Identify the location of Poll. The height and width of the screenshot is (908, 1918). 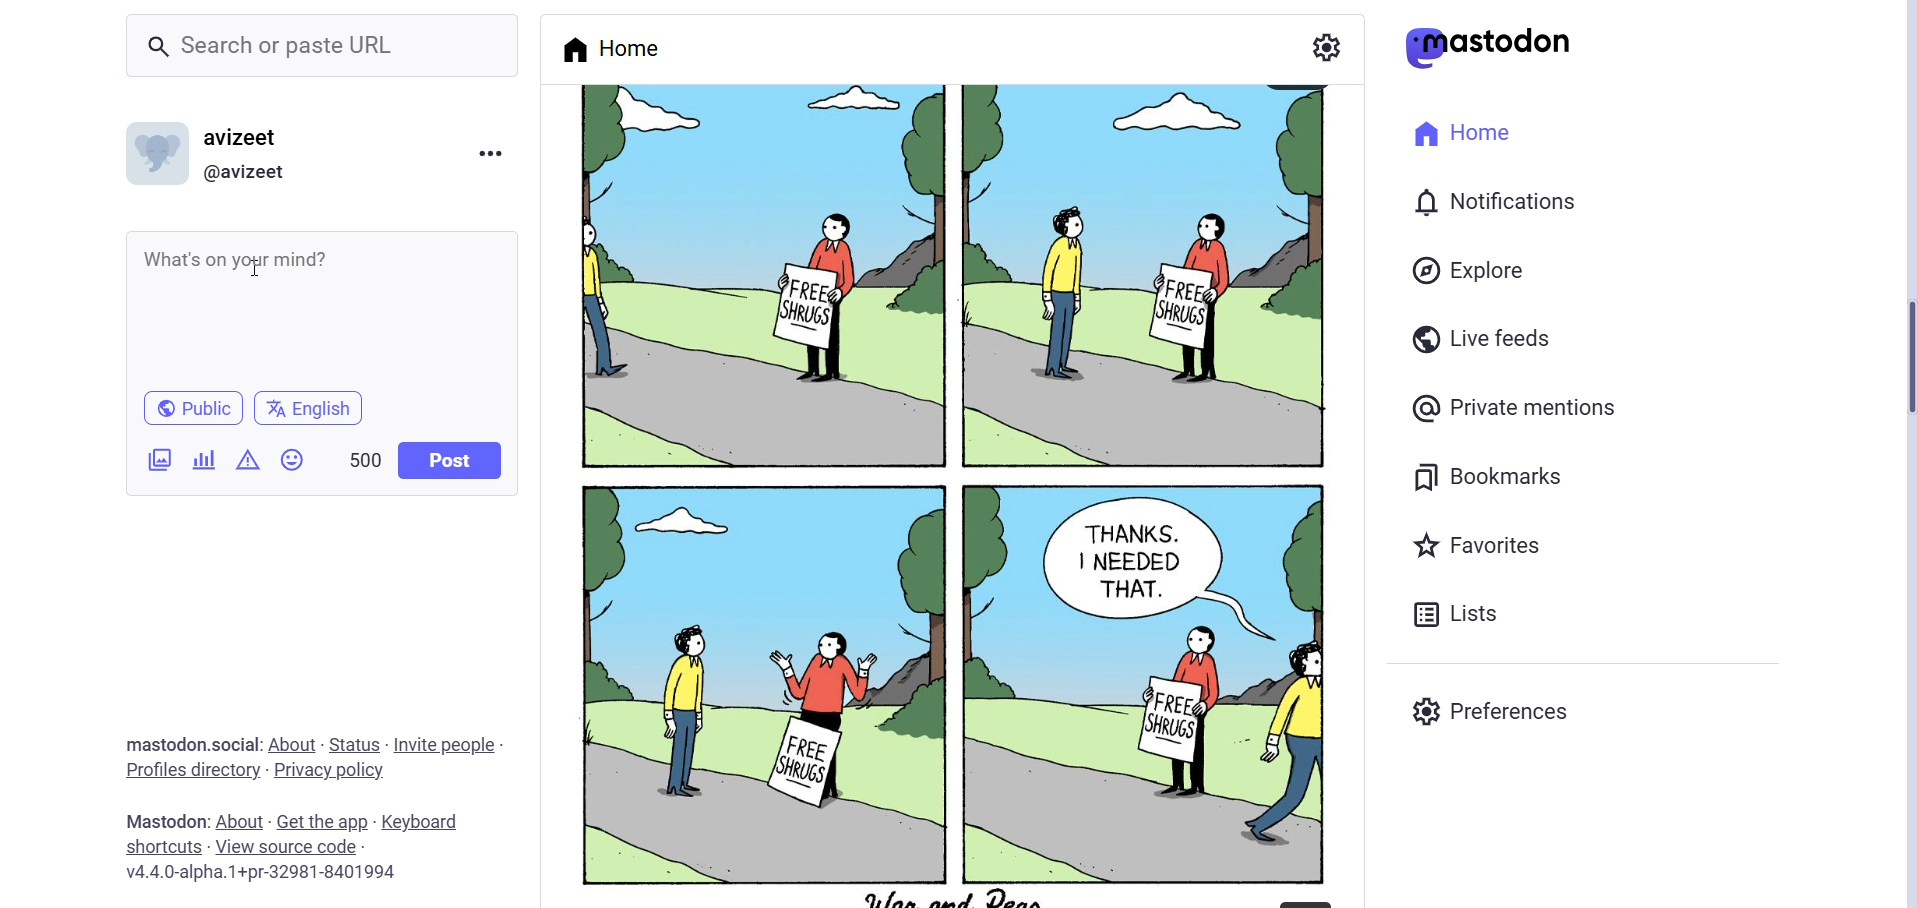
(206, 459).